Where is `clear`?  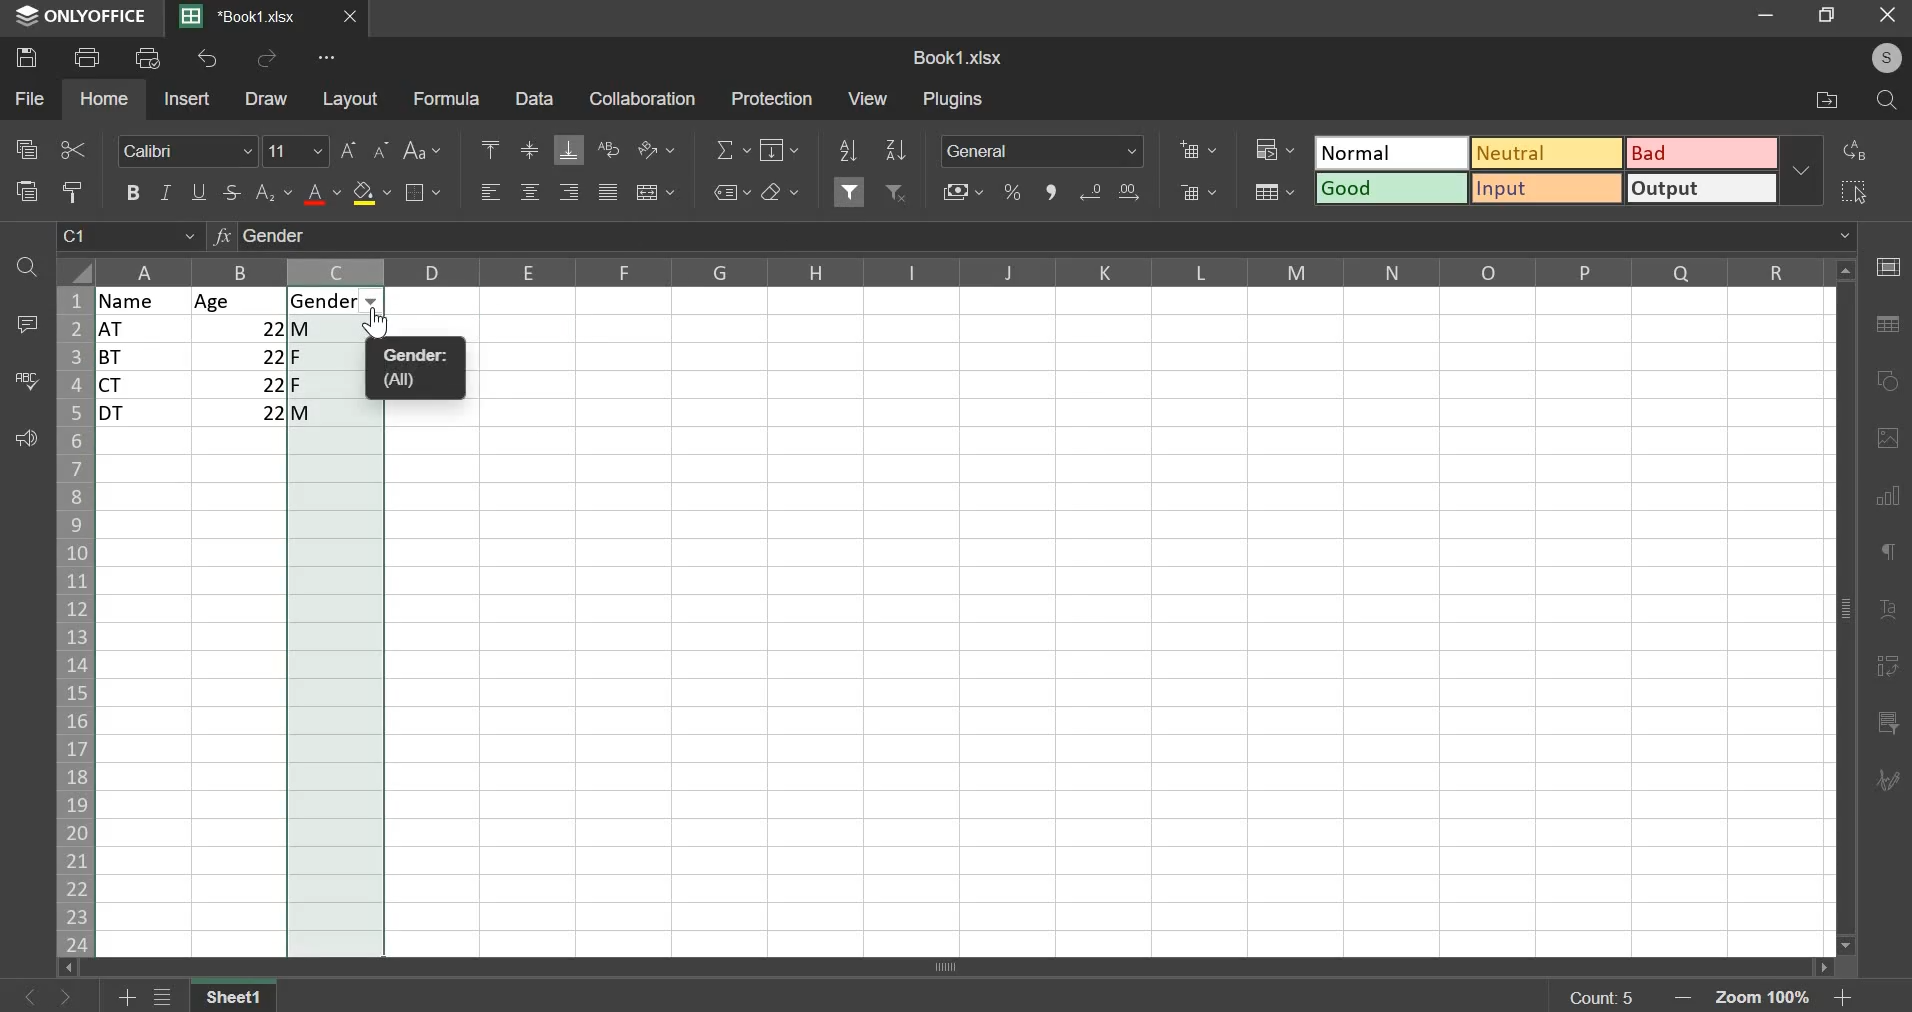
clear is located at coordinates (780, 191).